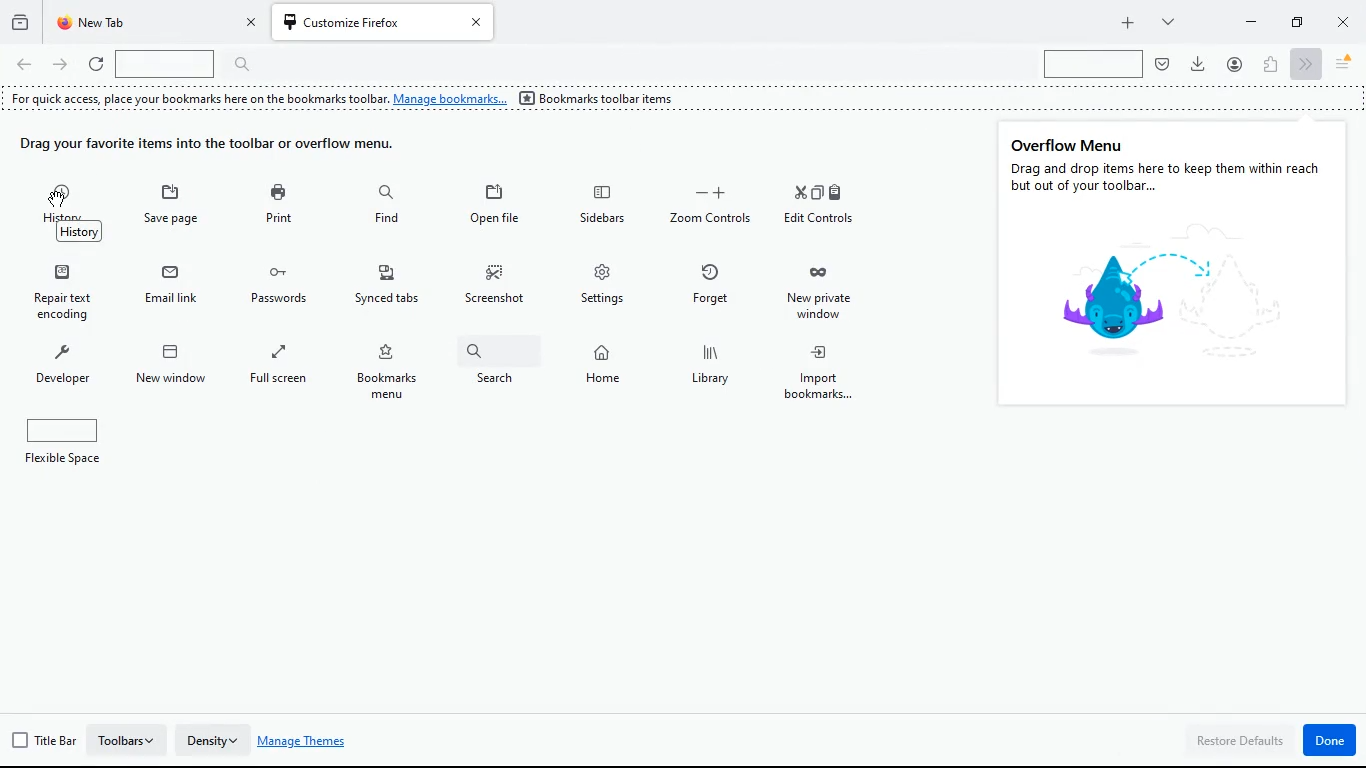 Image resolution: width=1366 pixels, height=768 pixels. Describe the element at coordinates (1344, 64) in the screenshot. I see `menu` at that location.